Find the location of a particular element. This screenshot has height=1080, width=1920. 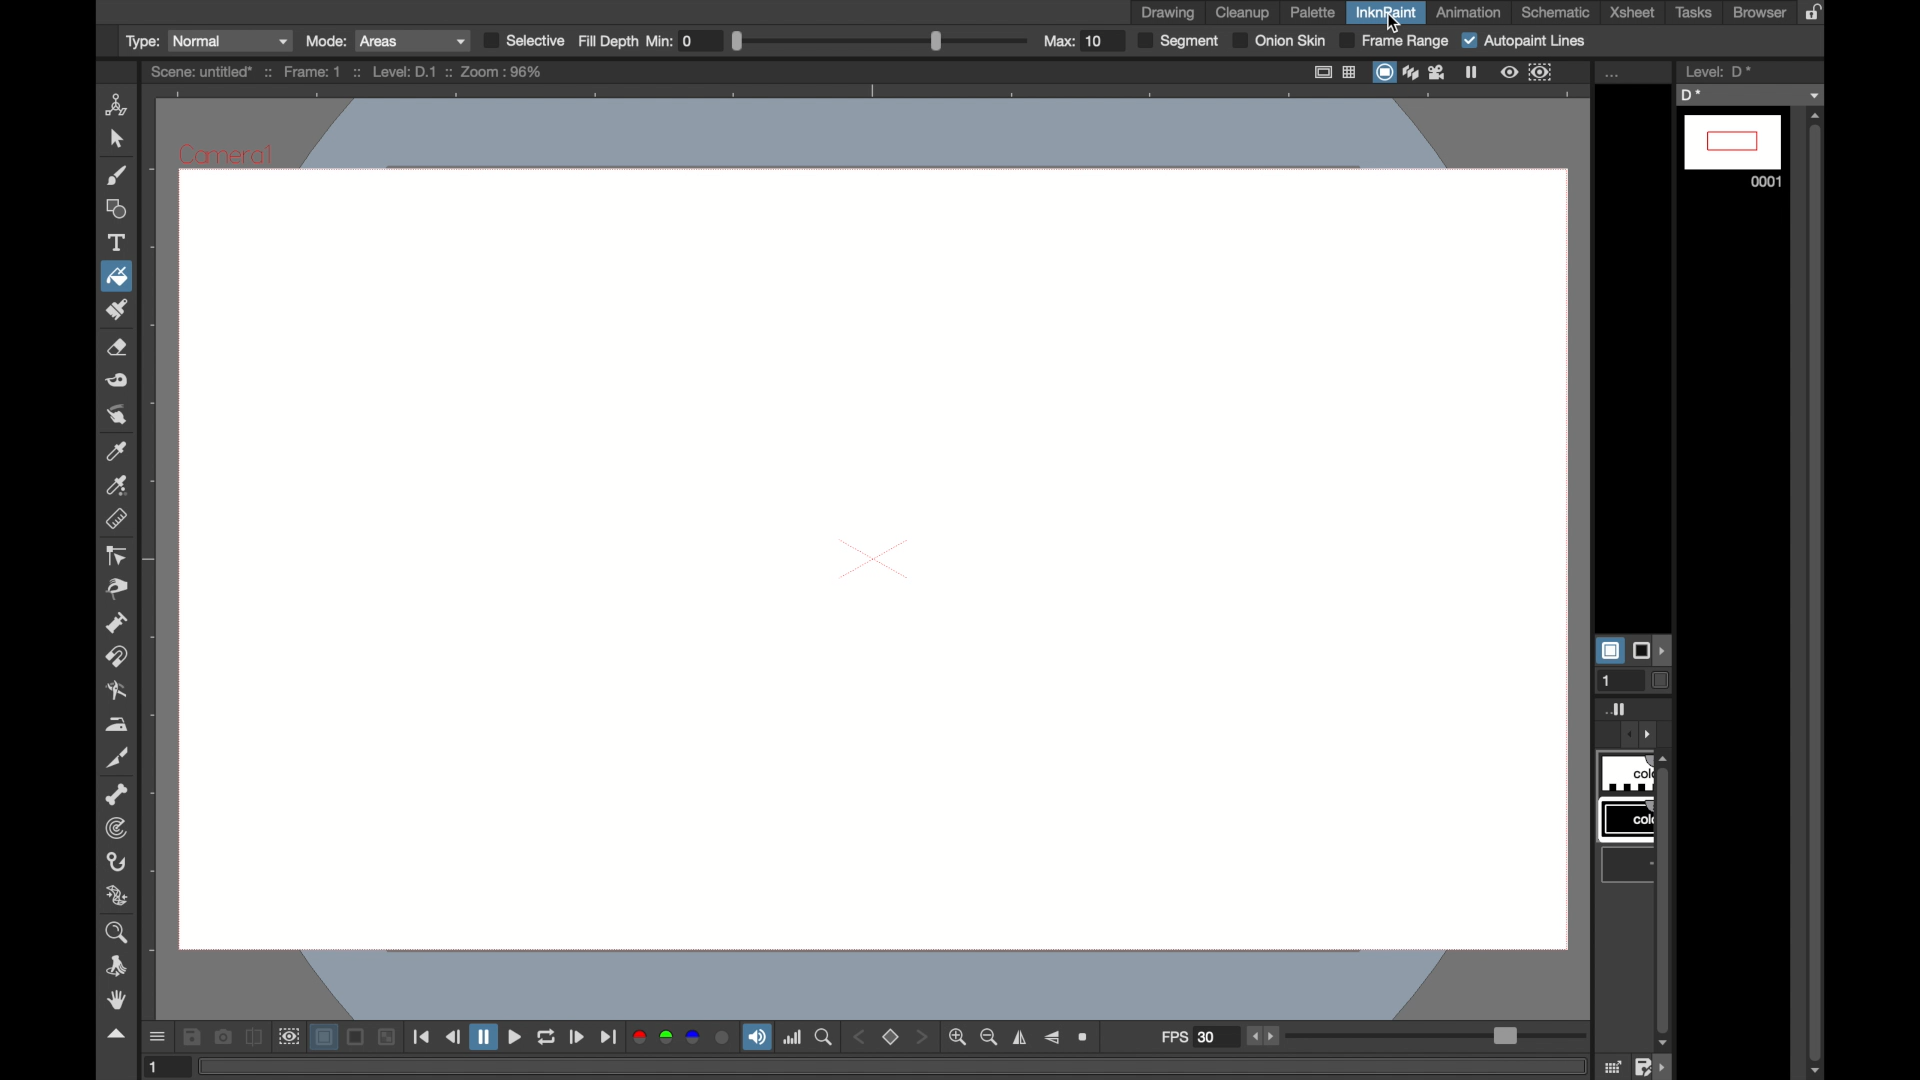

back is located at coordinates (453, 1037).